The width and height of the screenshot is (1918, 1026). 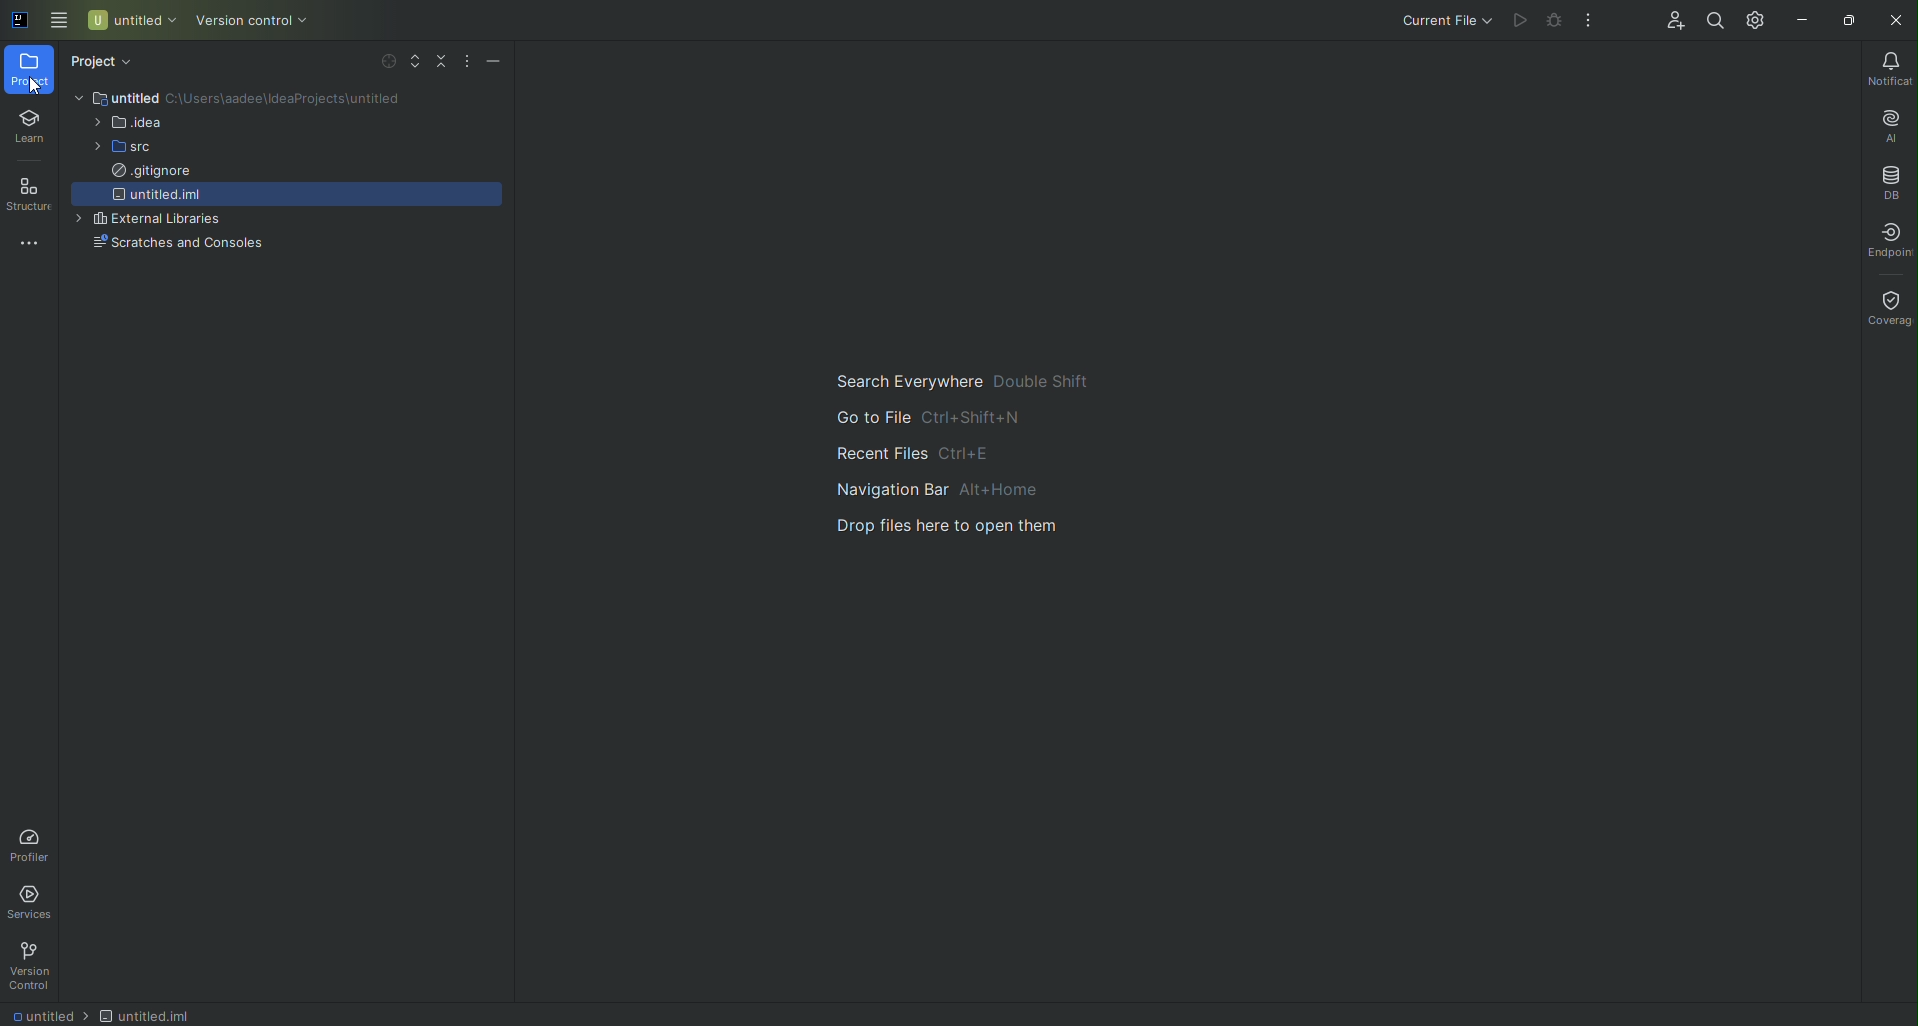 I want to click on Services, so click(x=33, y=903).